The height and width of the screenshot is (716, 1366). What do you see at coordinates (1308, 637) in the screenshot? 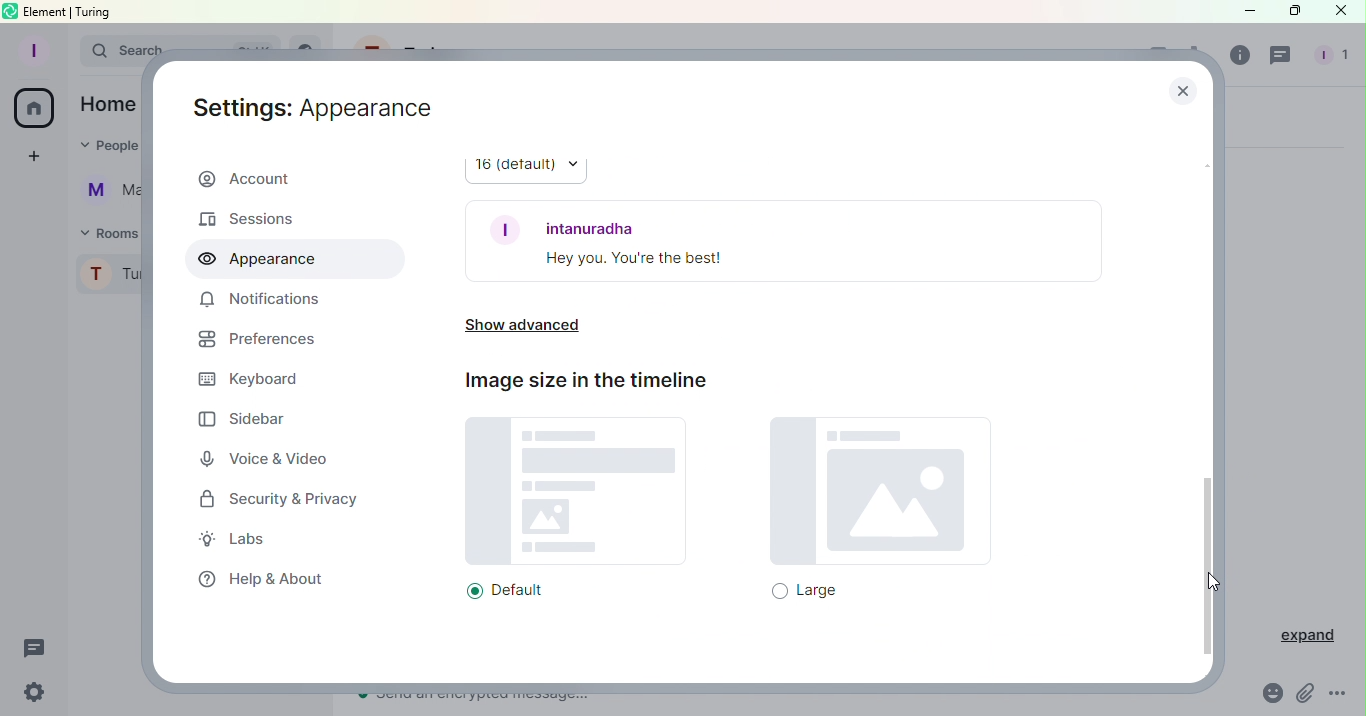
I see `Expand` at bounding box center [1308, 637].